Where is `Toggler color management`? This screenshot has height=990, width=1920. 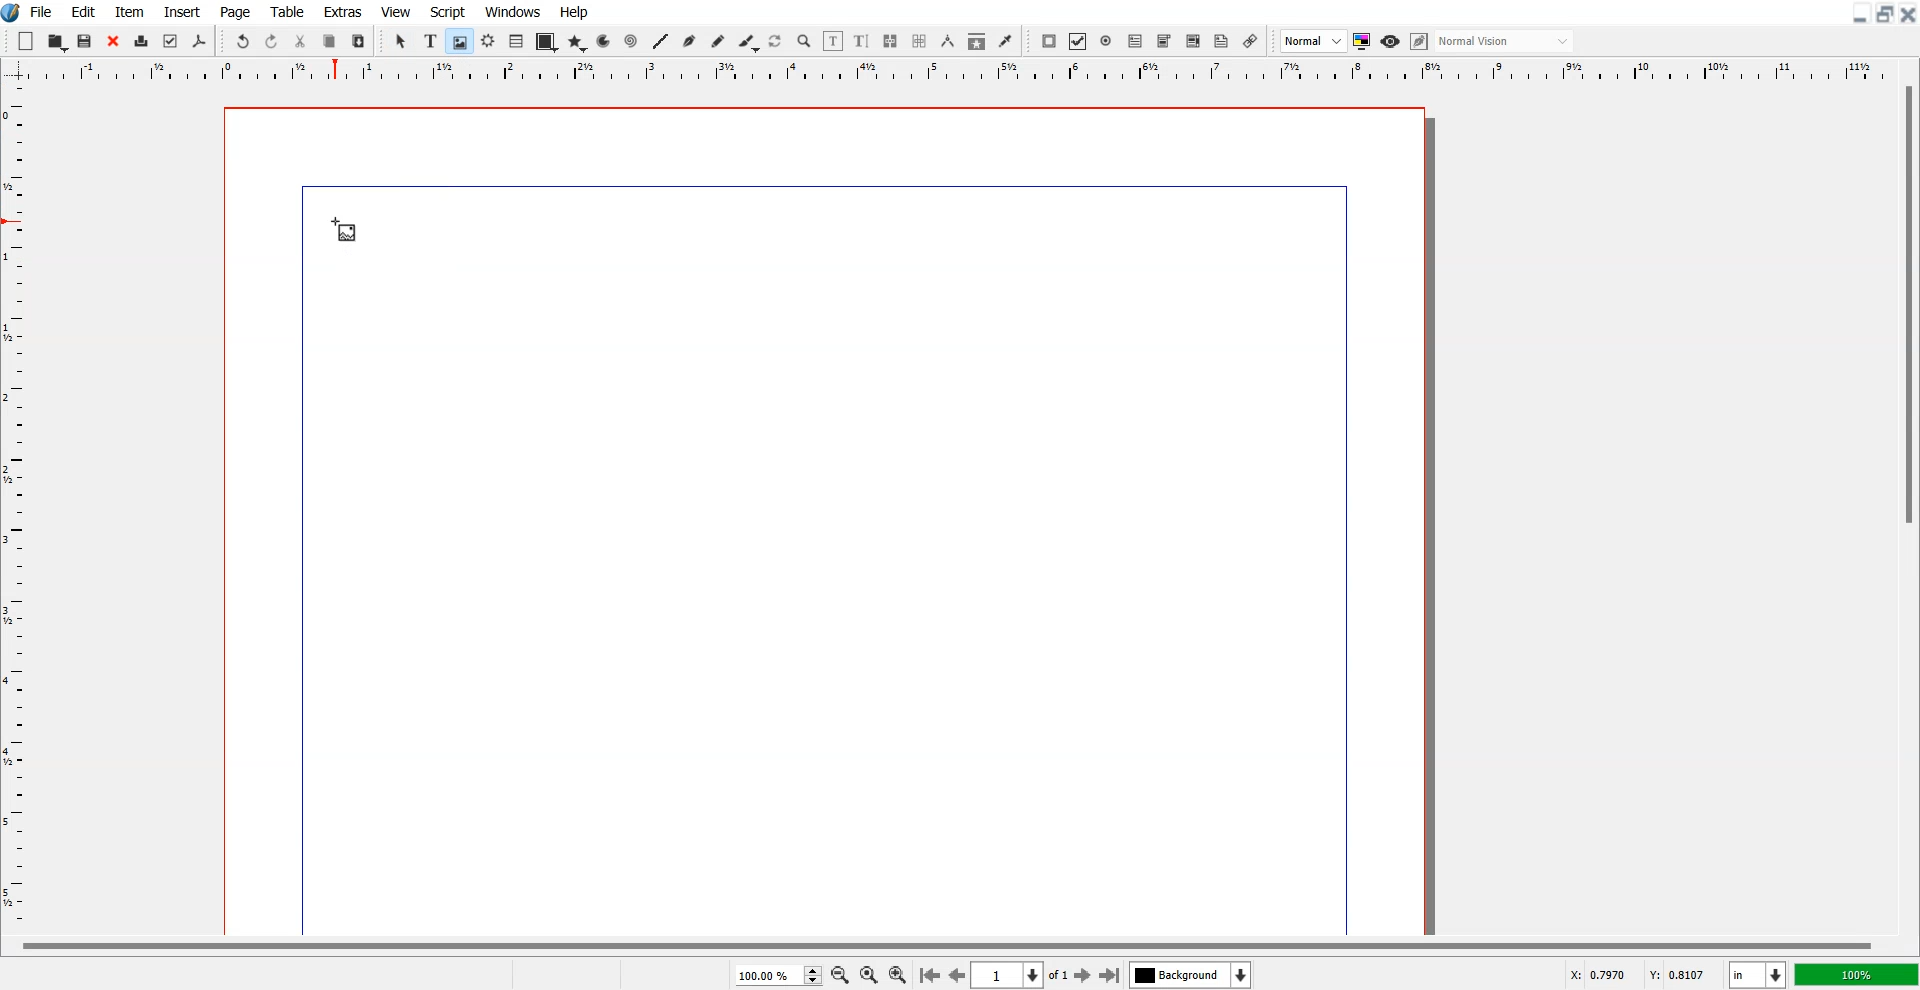
Toggler color management is located at coordinates (1362, 41).